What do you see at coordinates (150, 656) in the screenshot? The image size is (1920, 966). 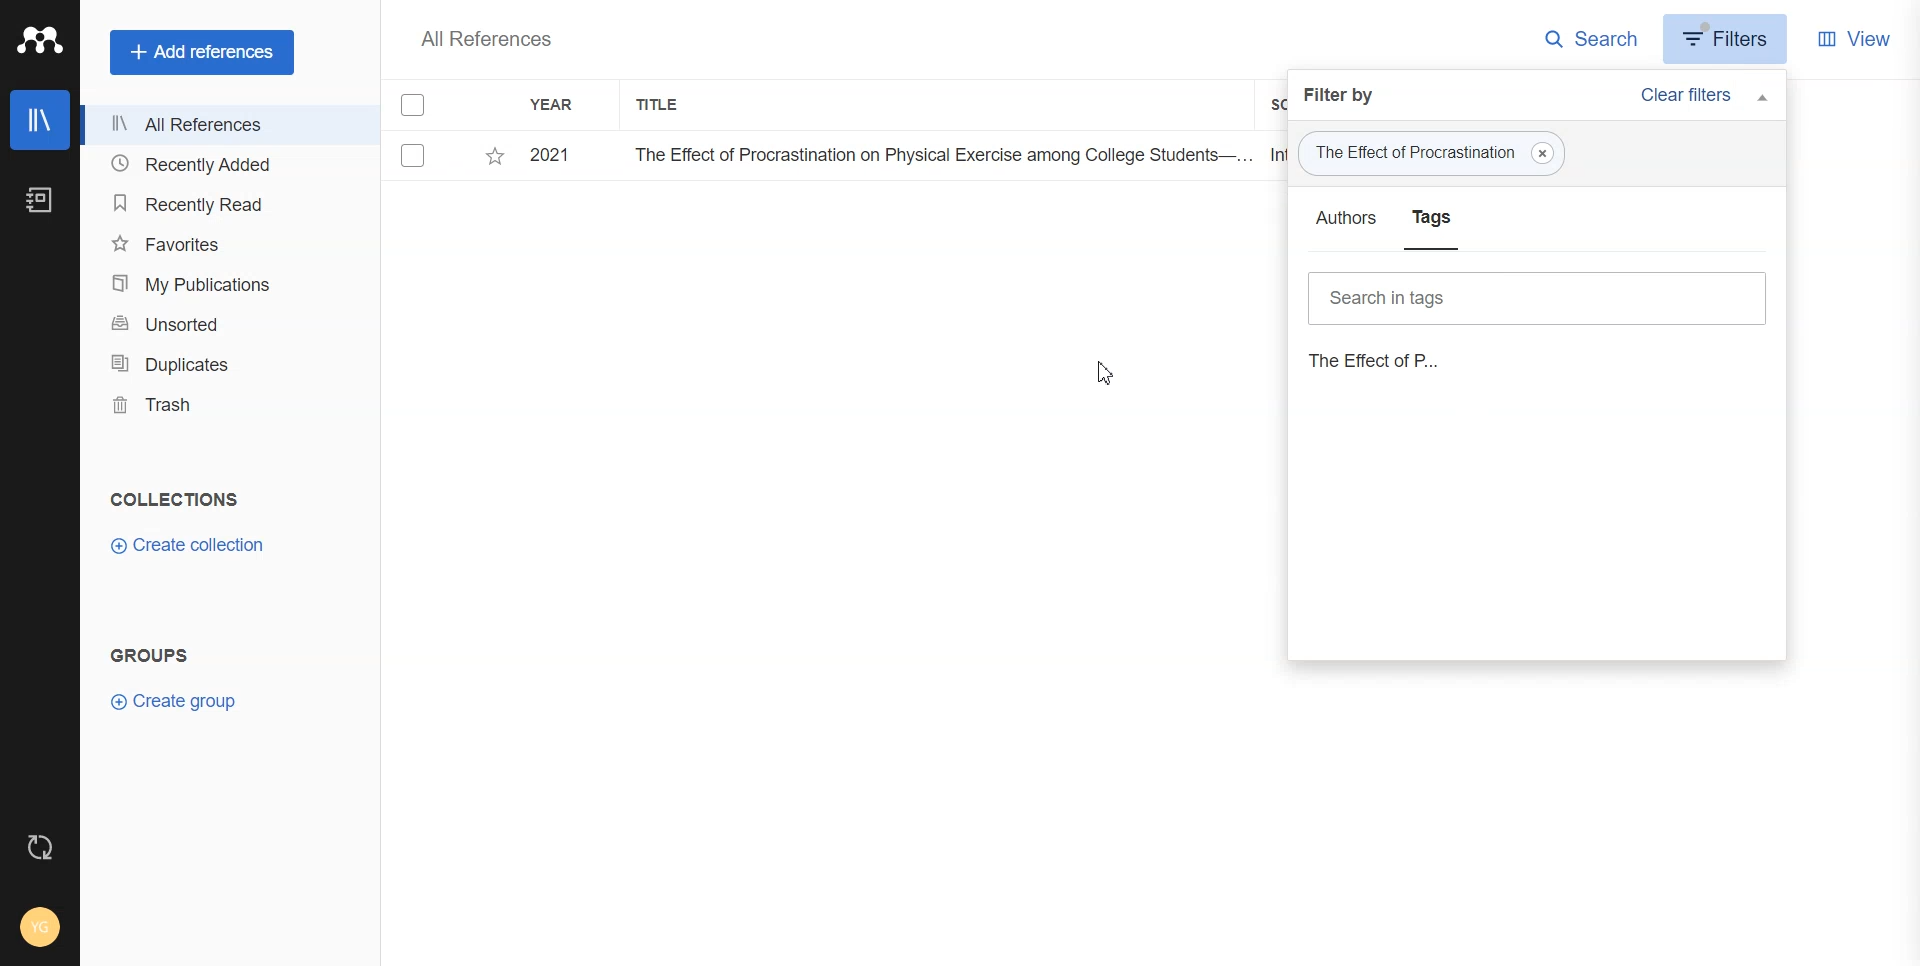 I see `Text` at bounding box center [150, 656].